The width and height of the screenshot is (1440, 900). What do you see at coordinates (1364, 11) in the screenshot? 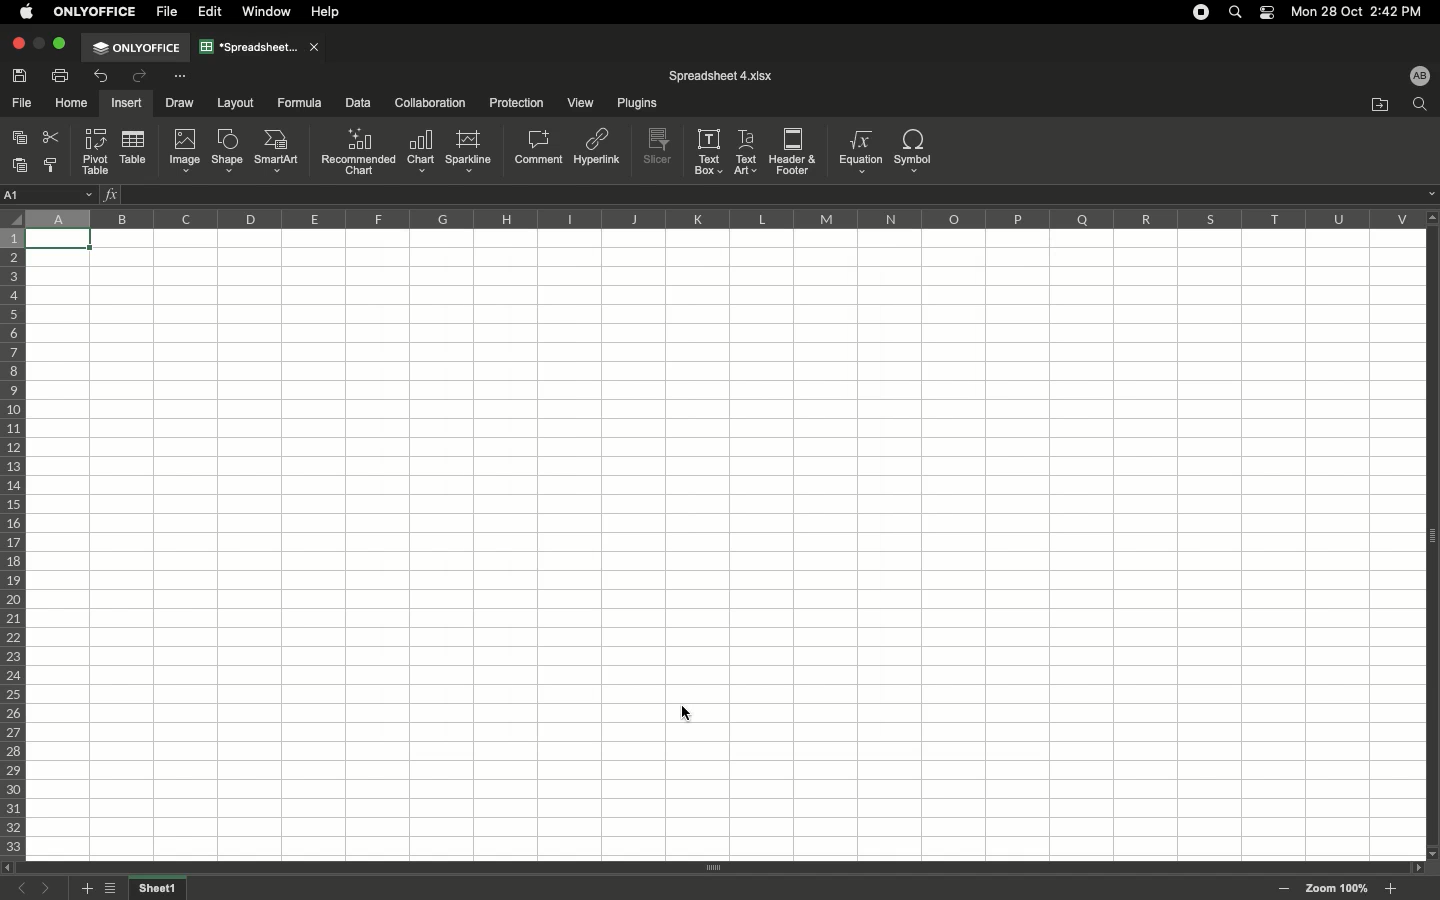
I see `Date/time` at bounding box center [1364, 11].